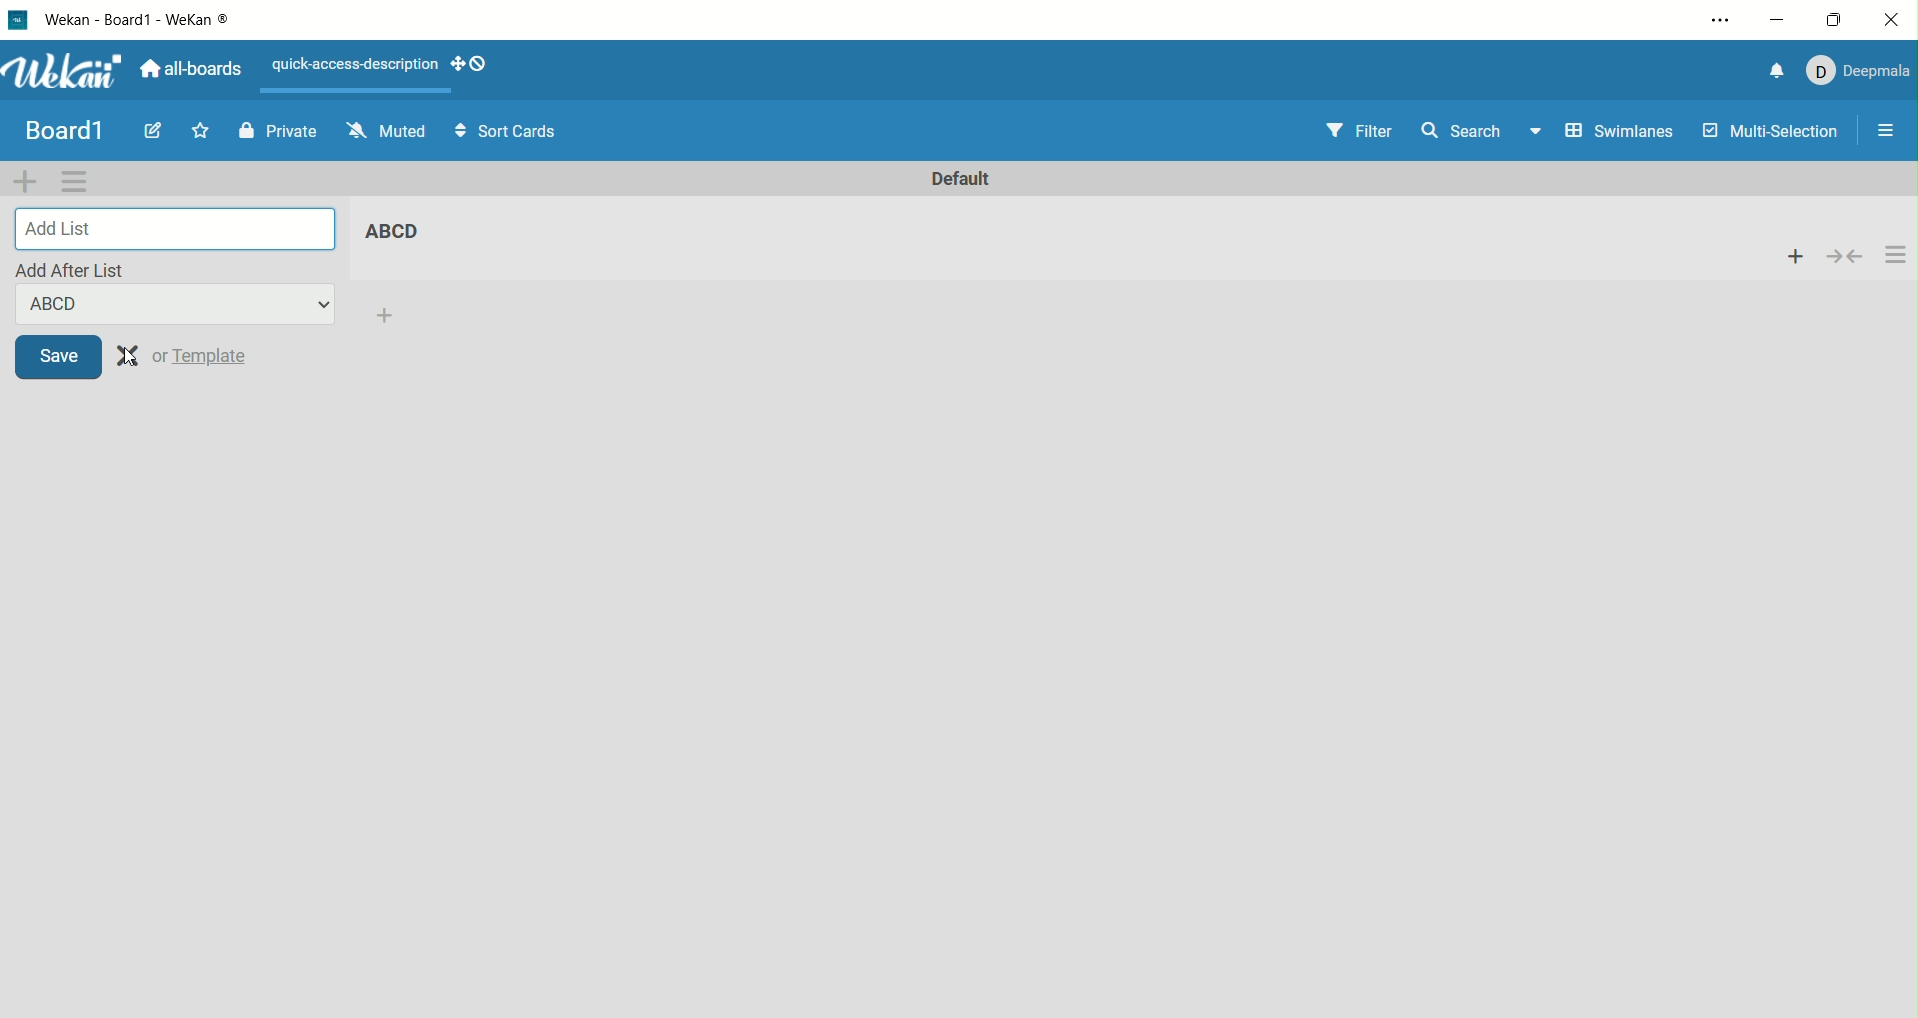 This screenshot has height=1018, width=1918. I want to click on add swimlane, so click(25, 180).